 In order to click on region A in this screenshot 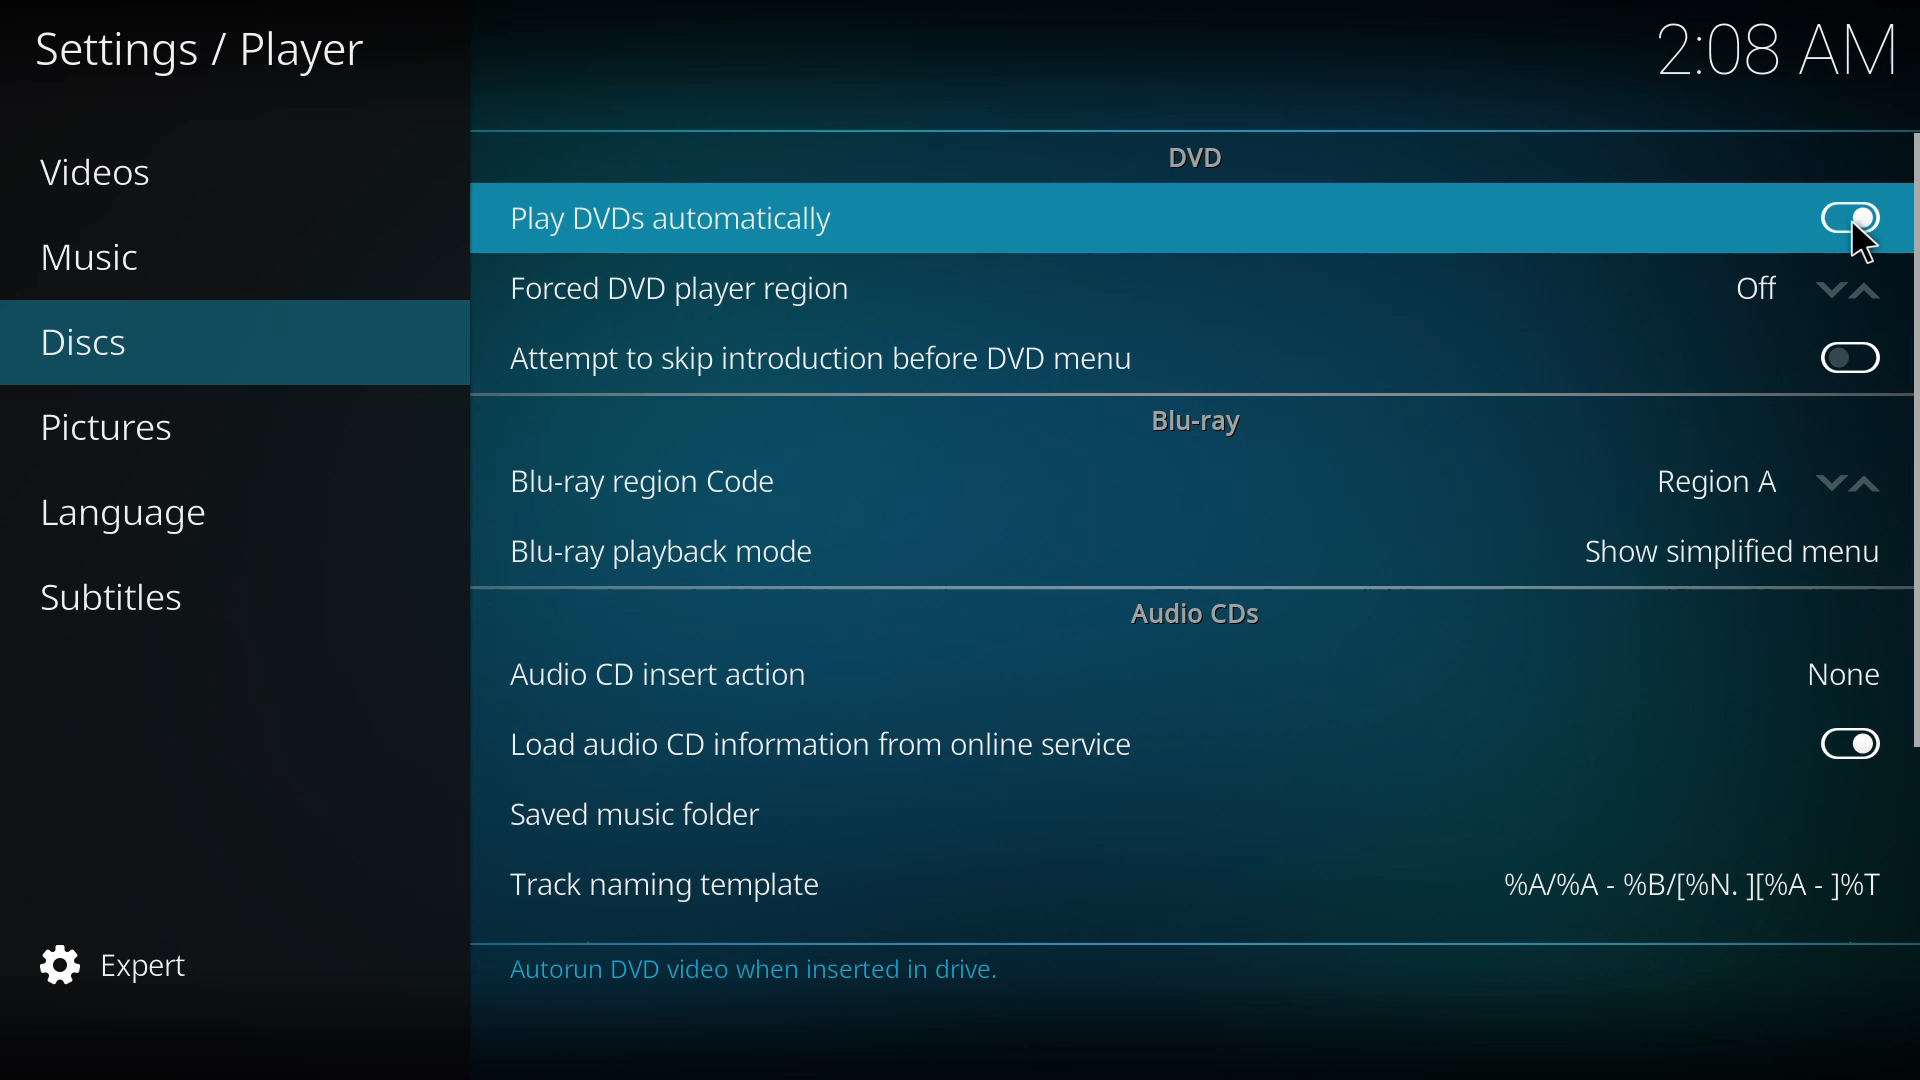, I will do `click(1754, 481)`.